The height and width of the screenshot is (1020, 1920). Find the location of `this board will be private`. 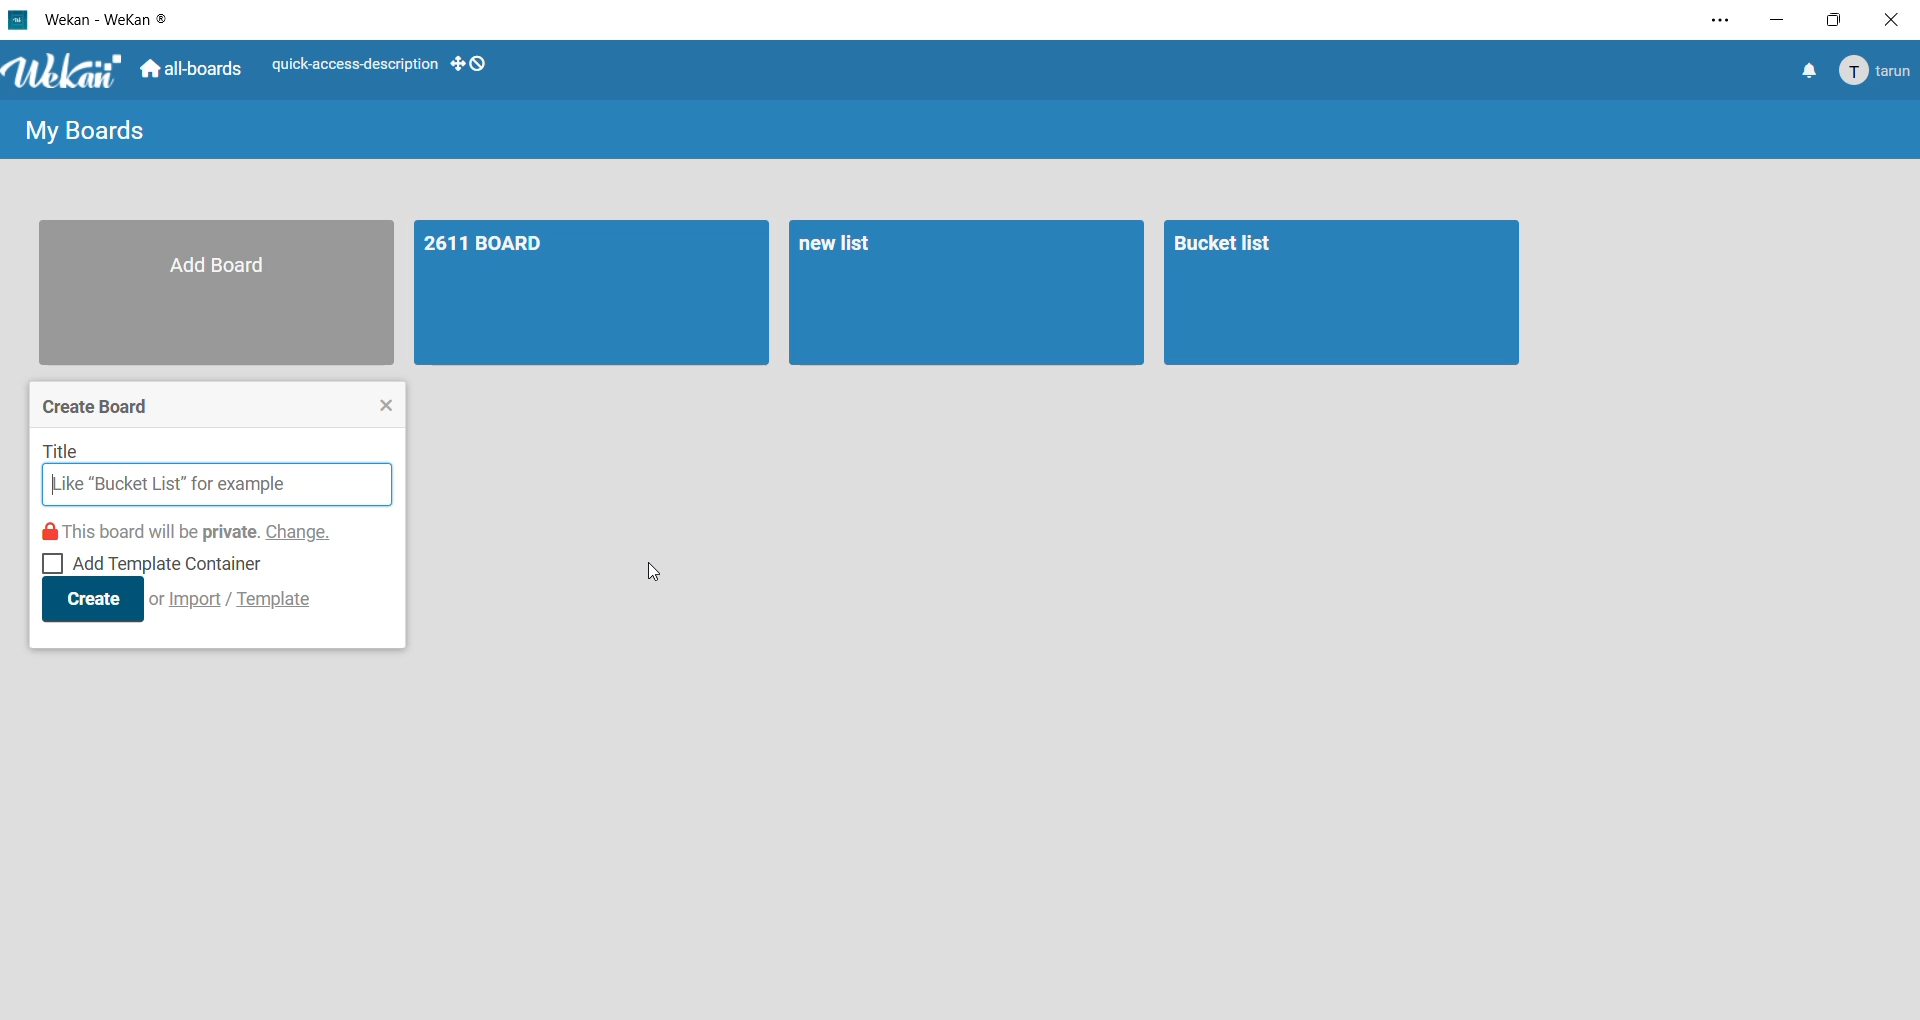

this board will be private is located at coordinates (180, 532).